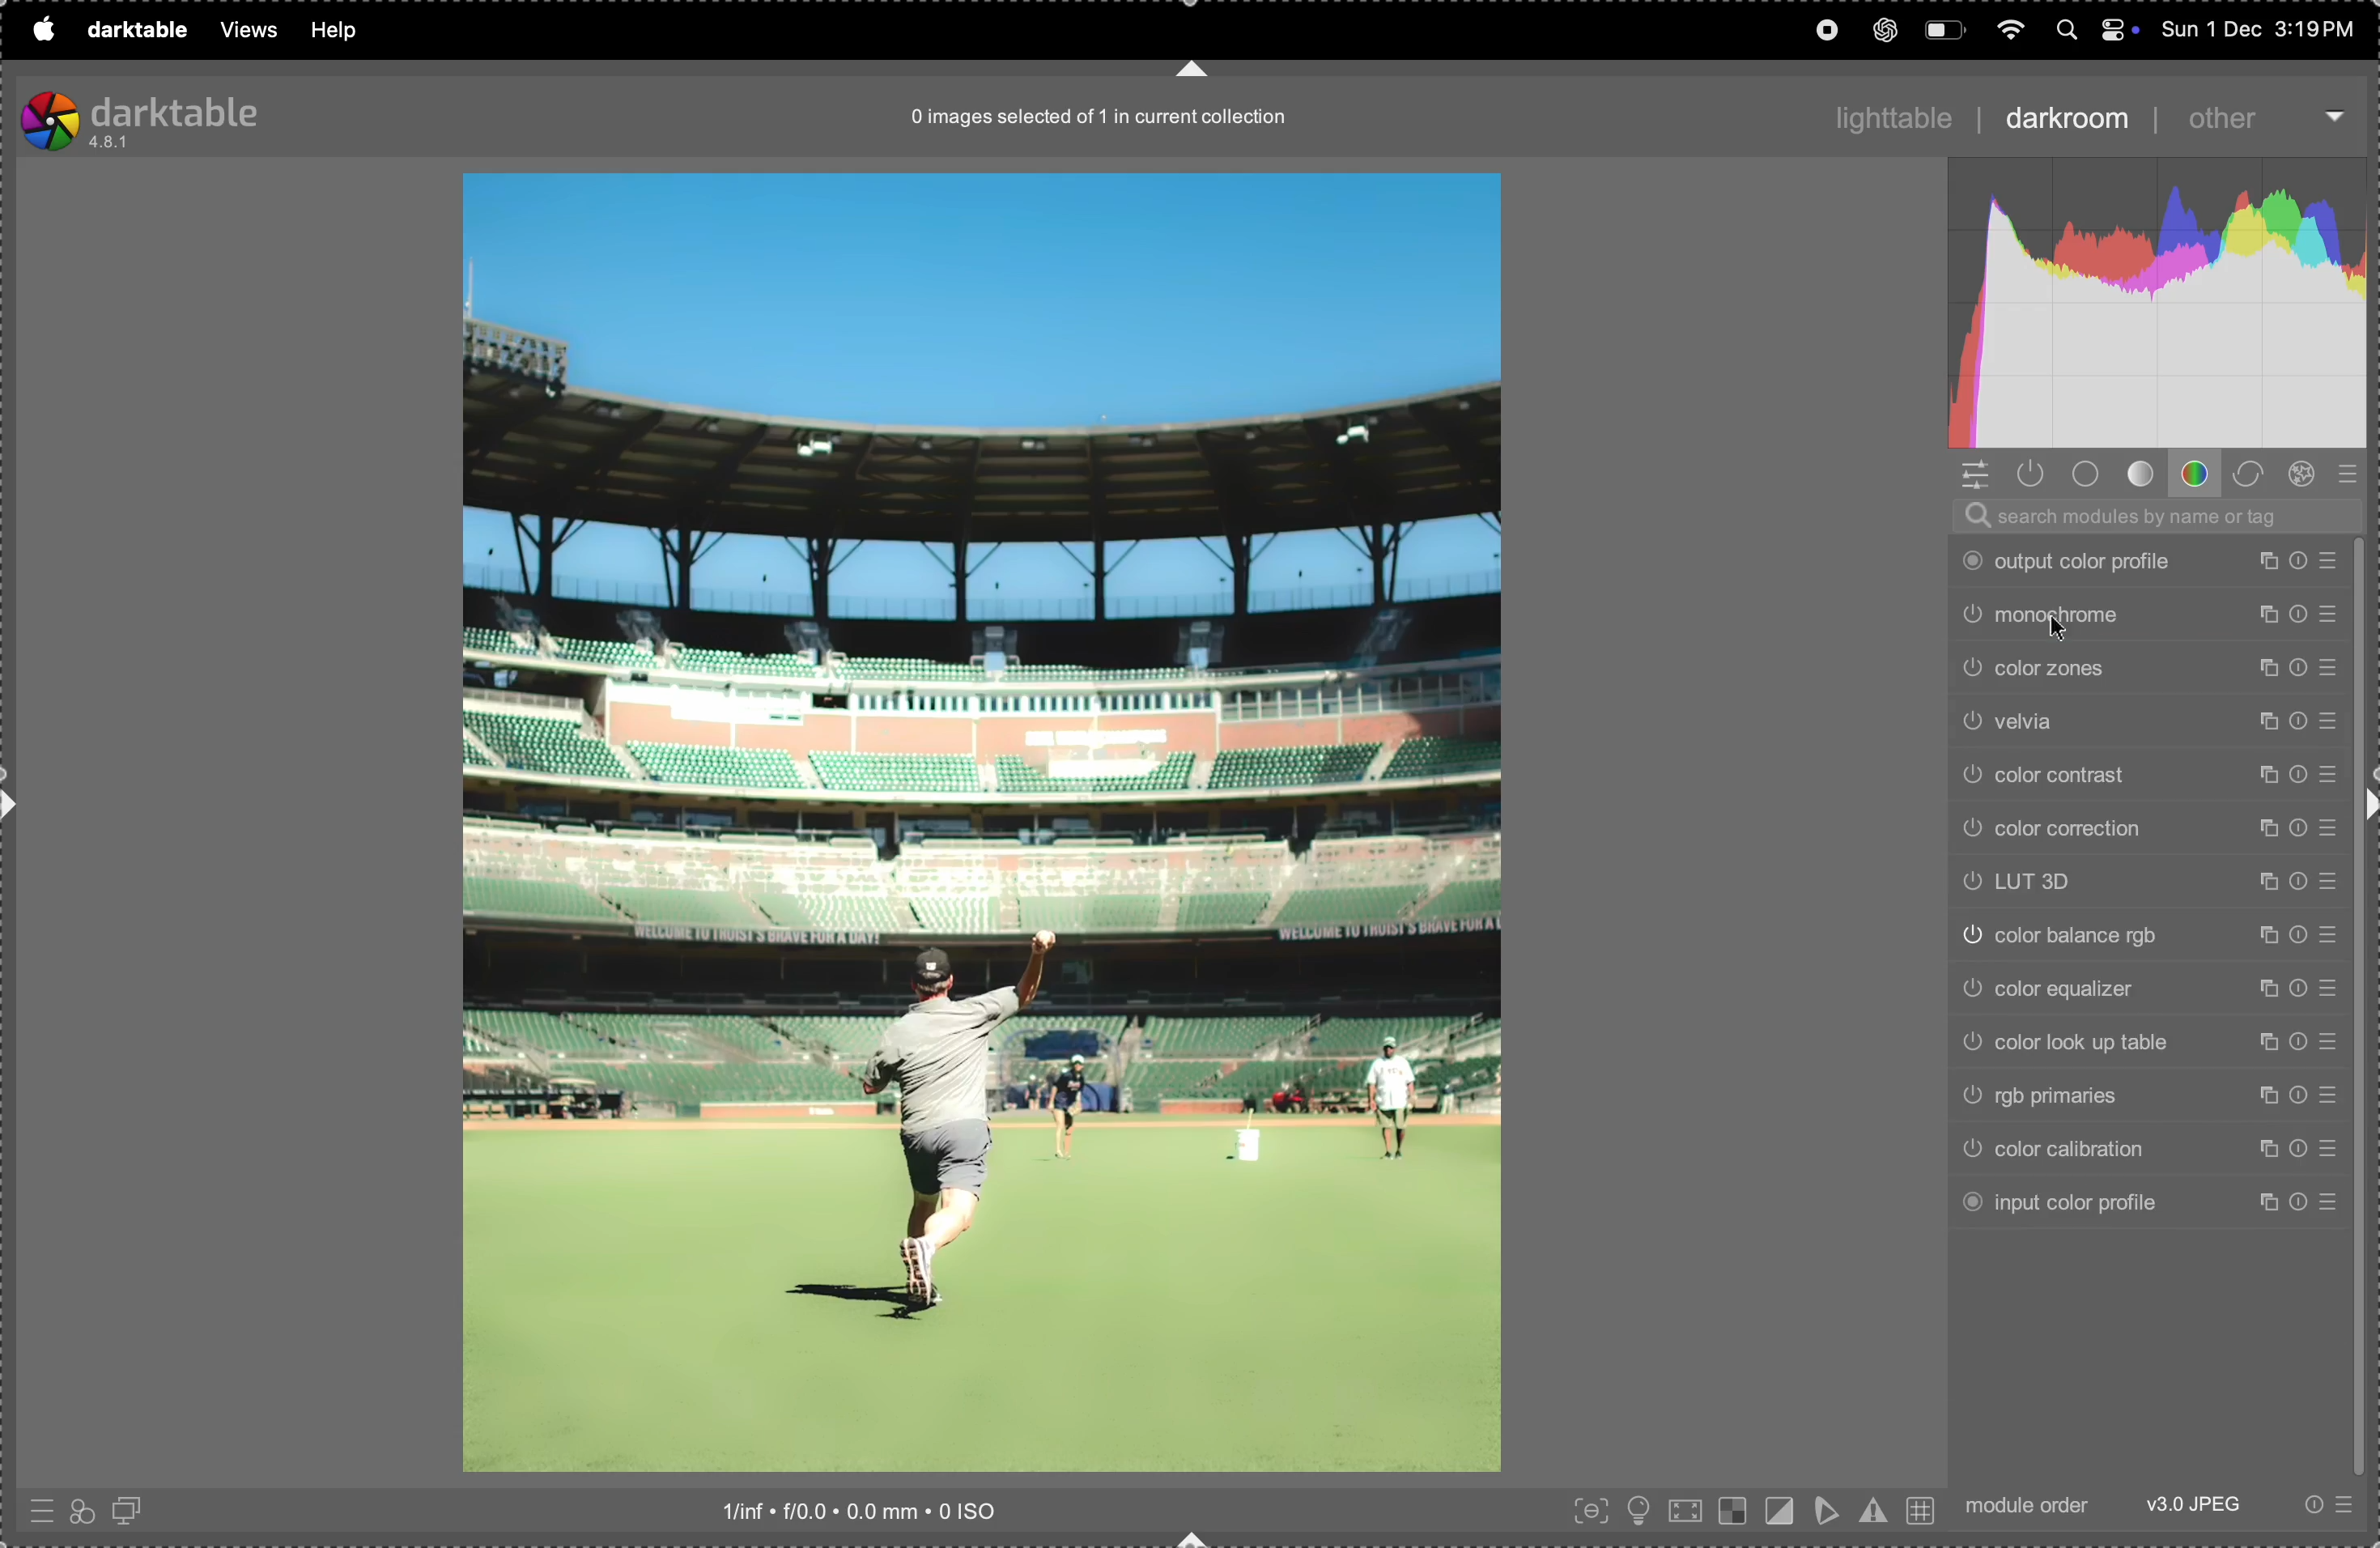 The width and height of the screenshot is (2380, 1548). I want to click on color, so click(2199, 473).